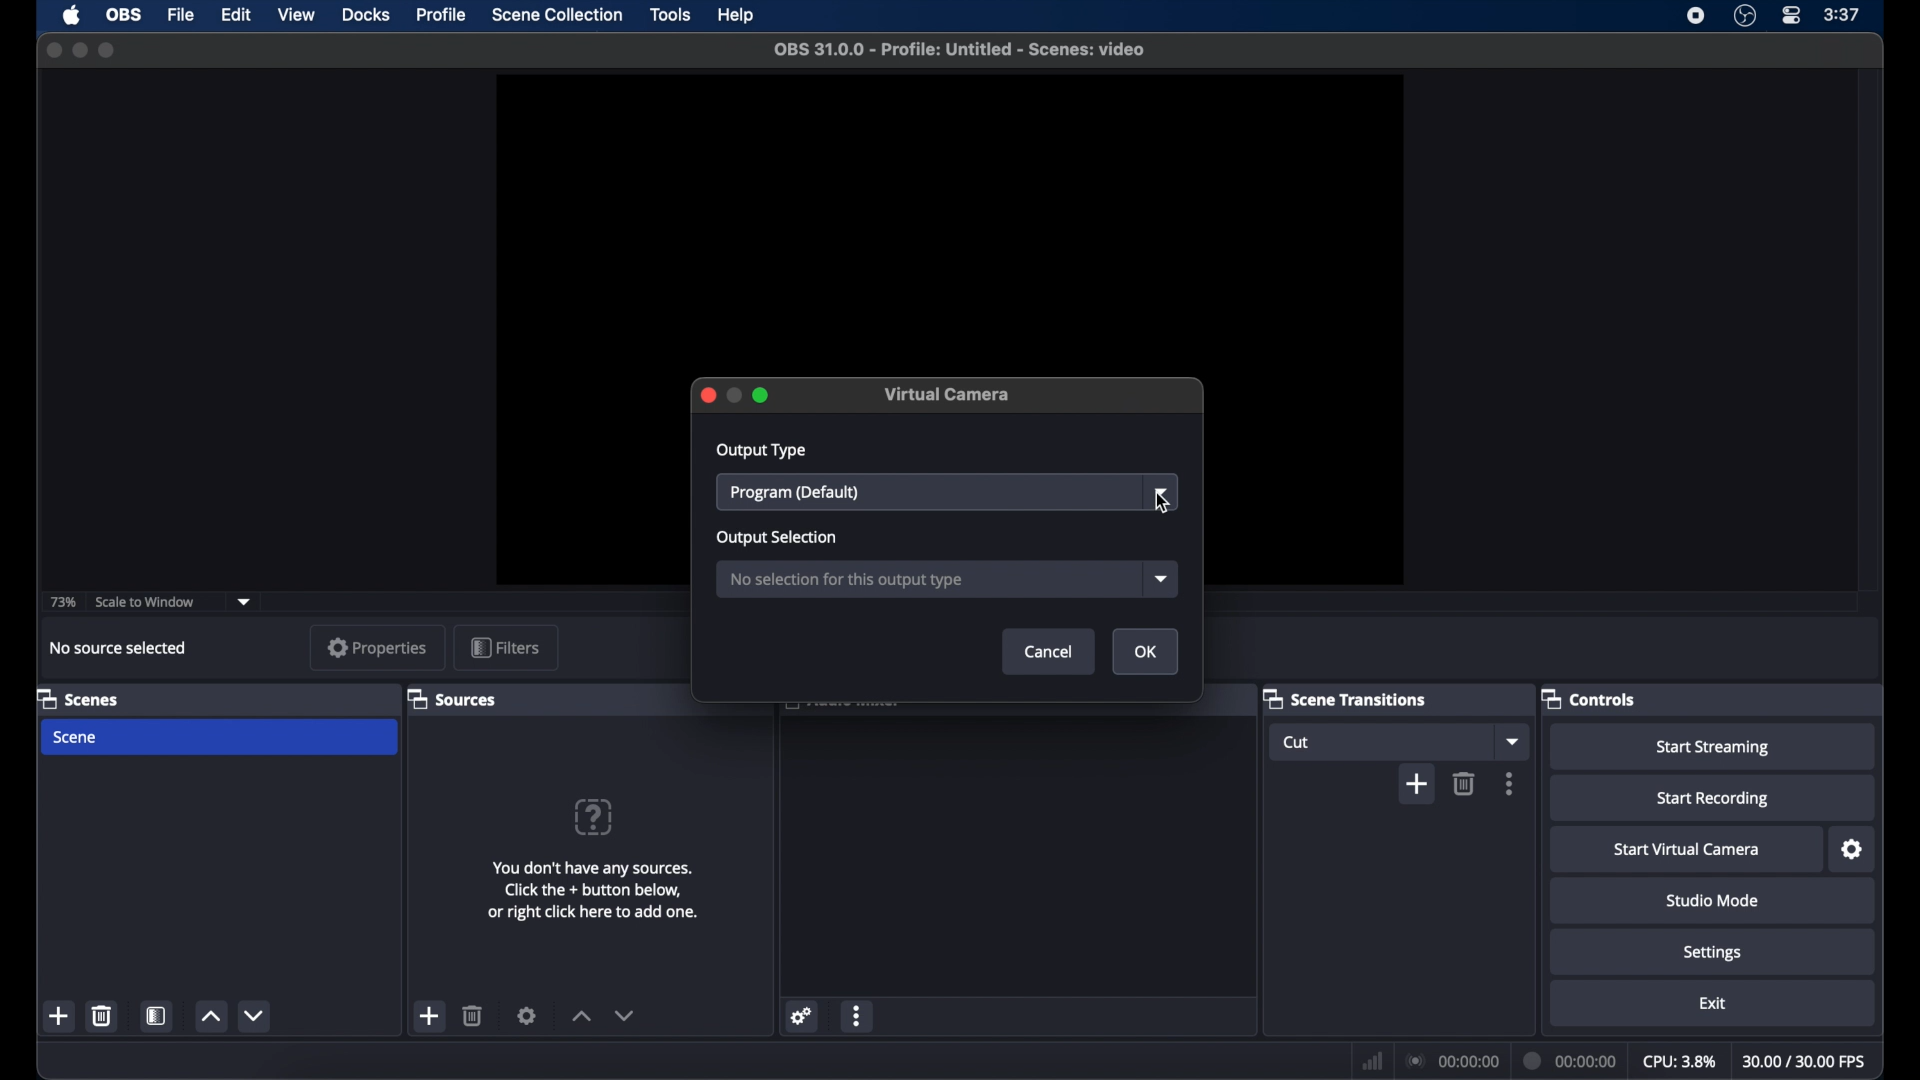 The height and width of the screenshot is (1080, 1920). Describe the element at coordinates (1370, 1059) in the screenshot. I see `netwrok` at that location.